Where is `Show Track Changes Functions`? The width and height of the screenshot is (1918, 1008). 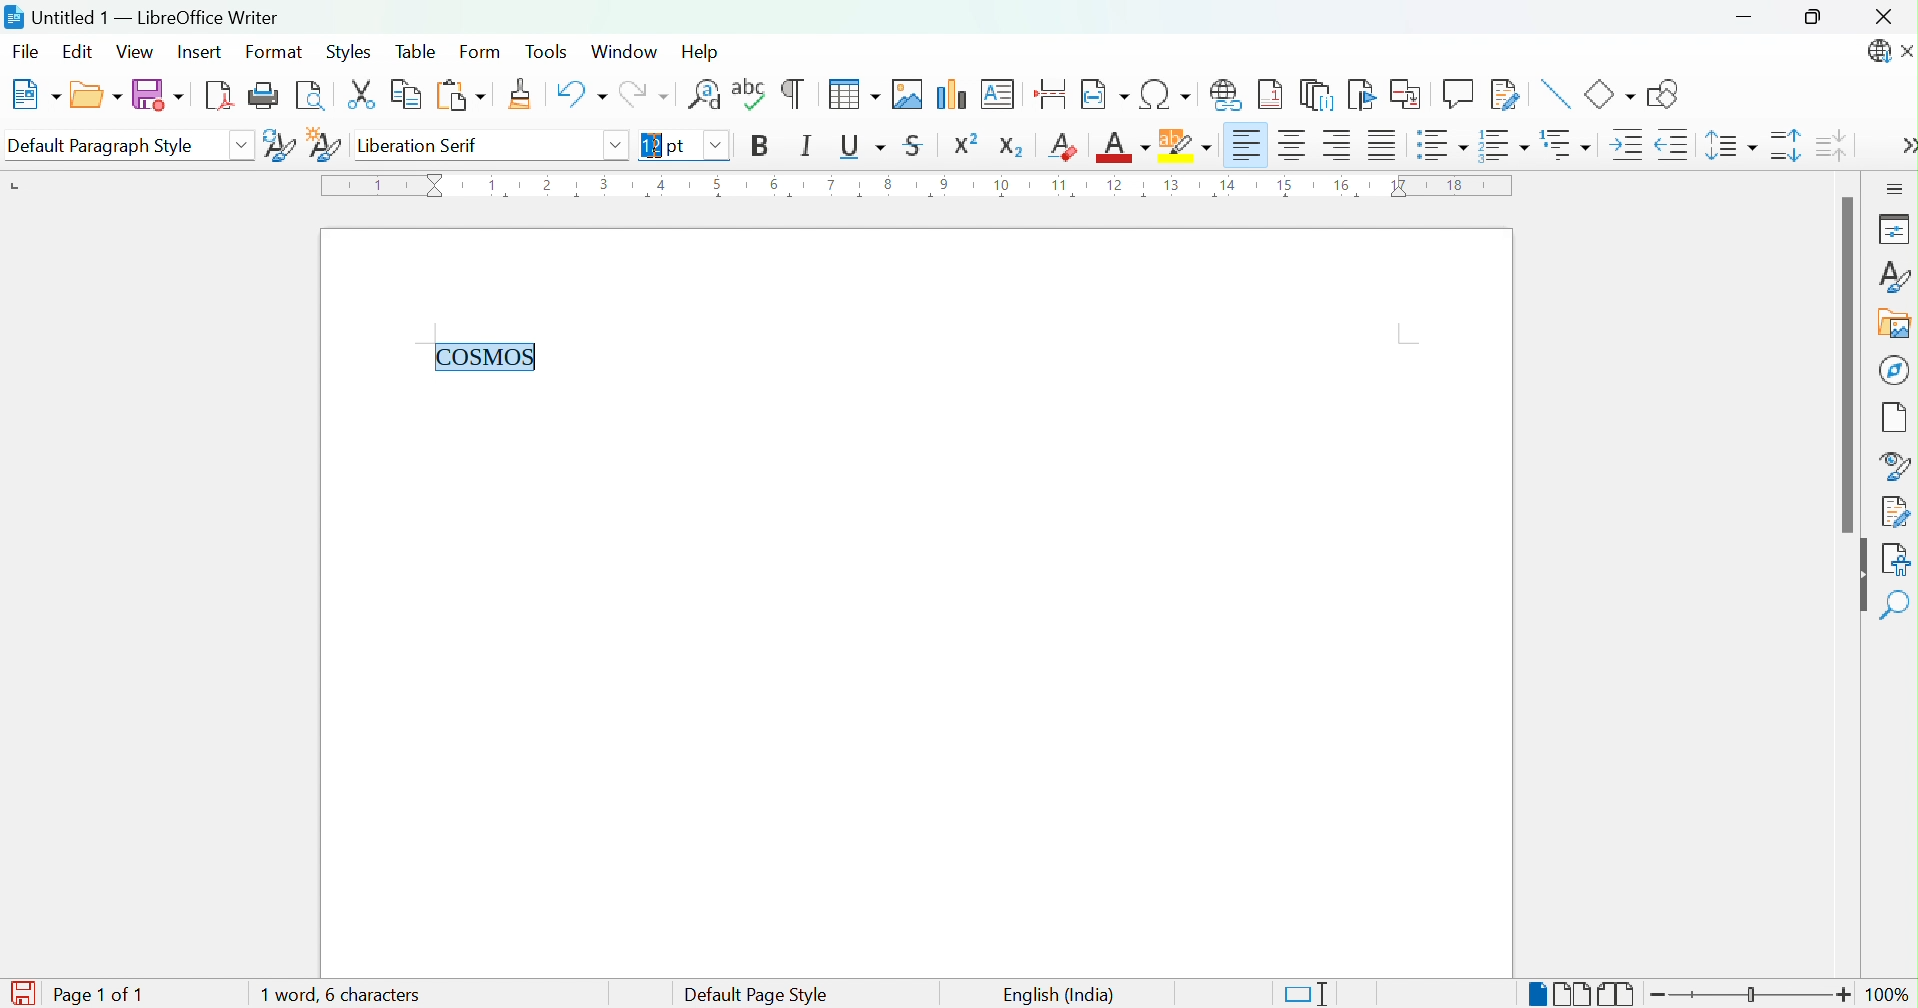 Show Track Changes Functions is located at coordinates (1506, 95).